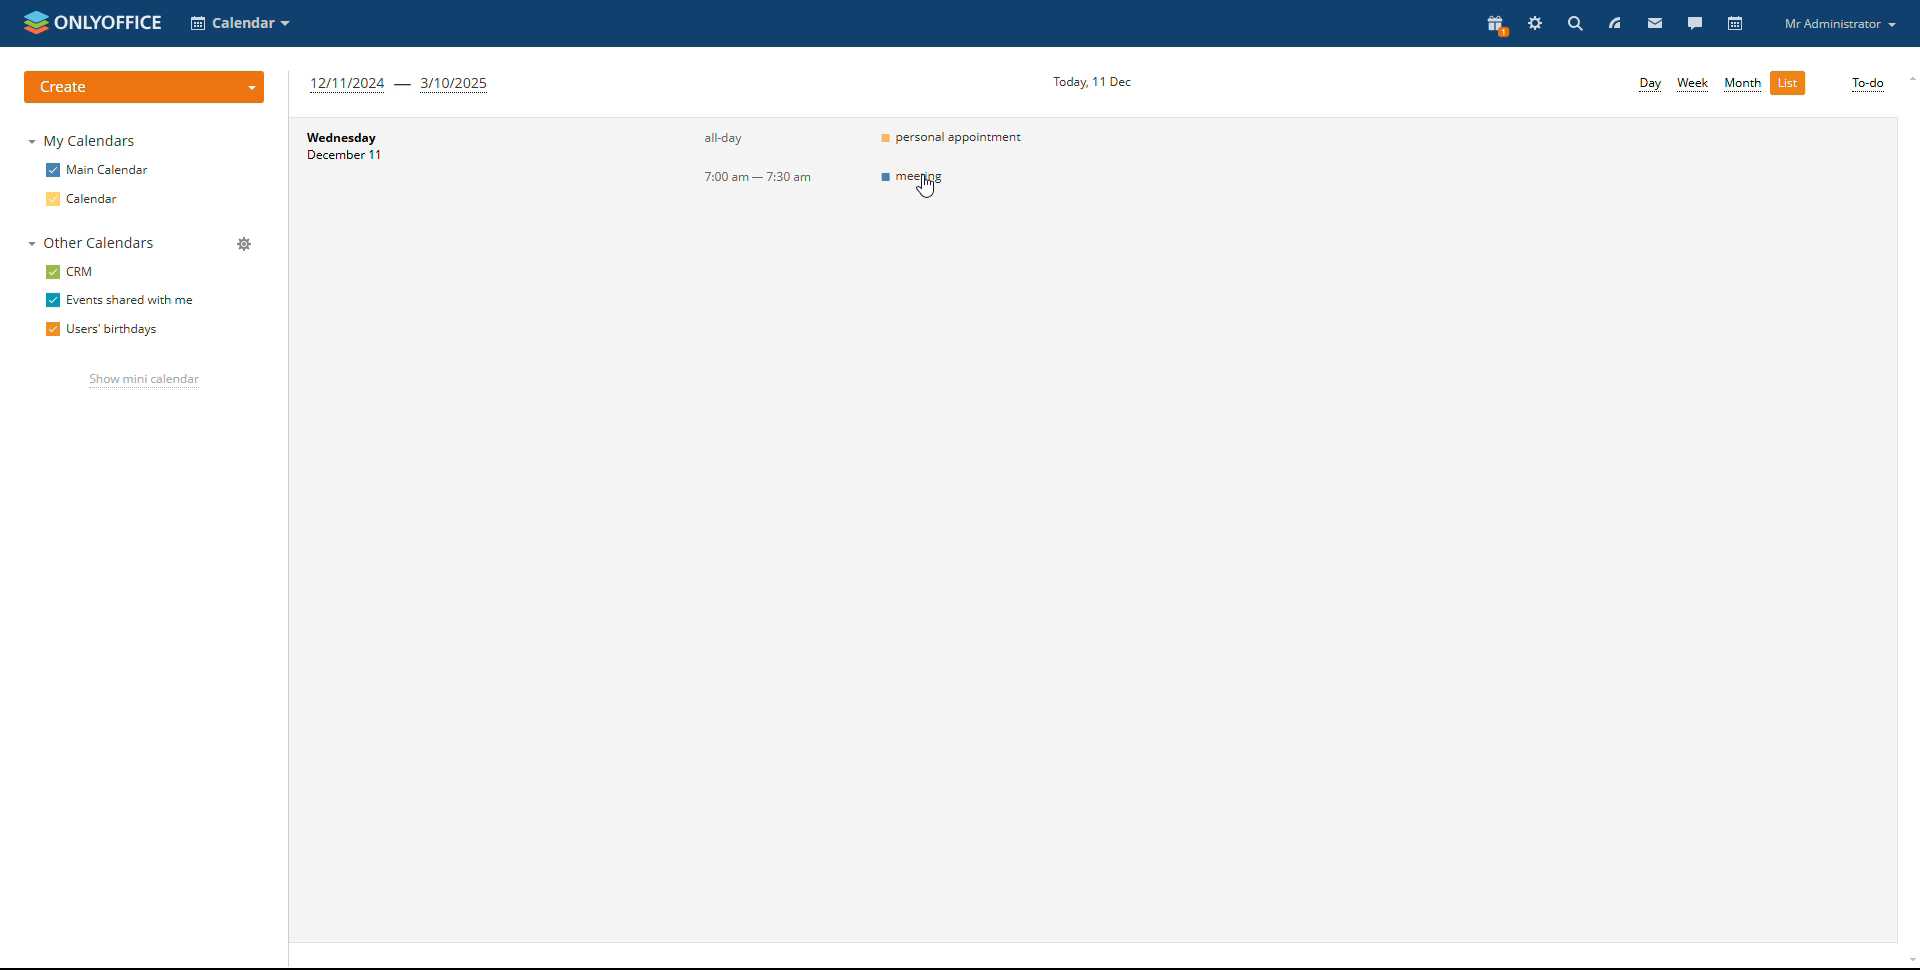 The image size is (1920, 970). What do you see at coordinates (1839, 23) in the screenshot?
I see `profile` at bounding box center [1839, 23].